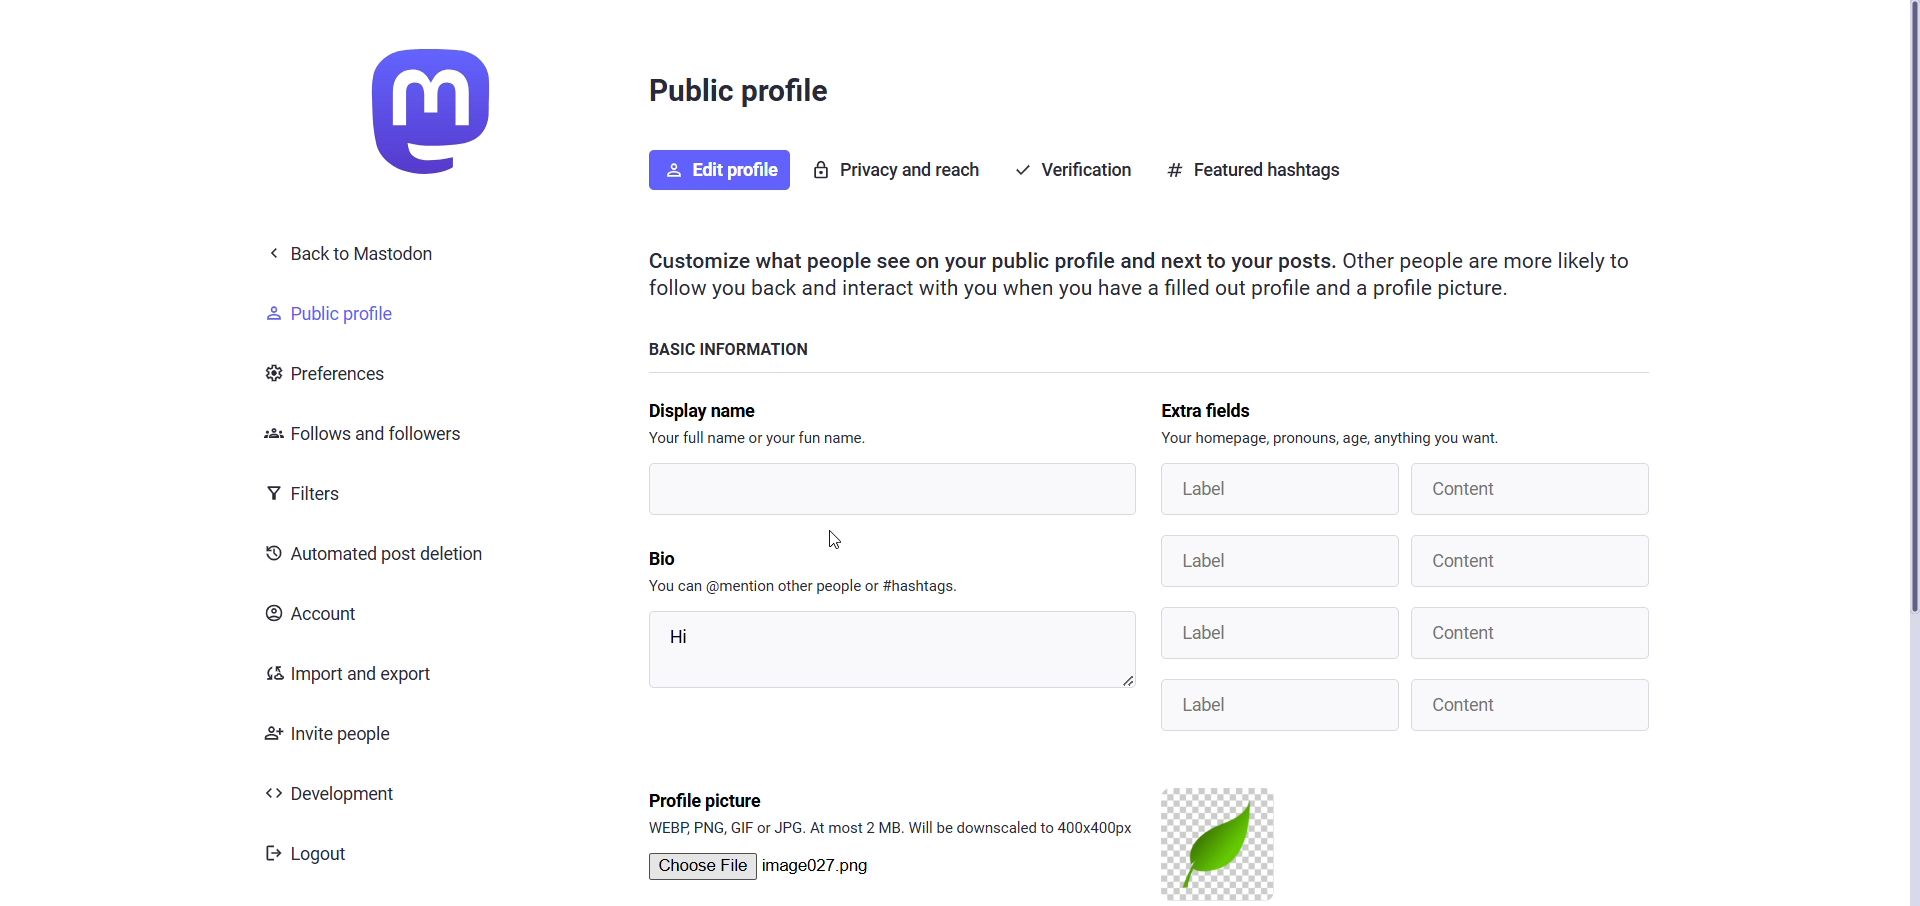  What do you see at coordinates (892, 650) in the screenshot?
I see `hi` at bounding box center [892, 650].